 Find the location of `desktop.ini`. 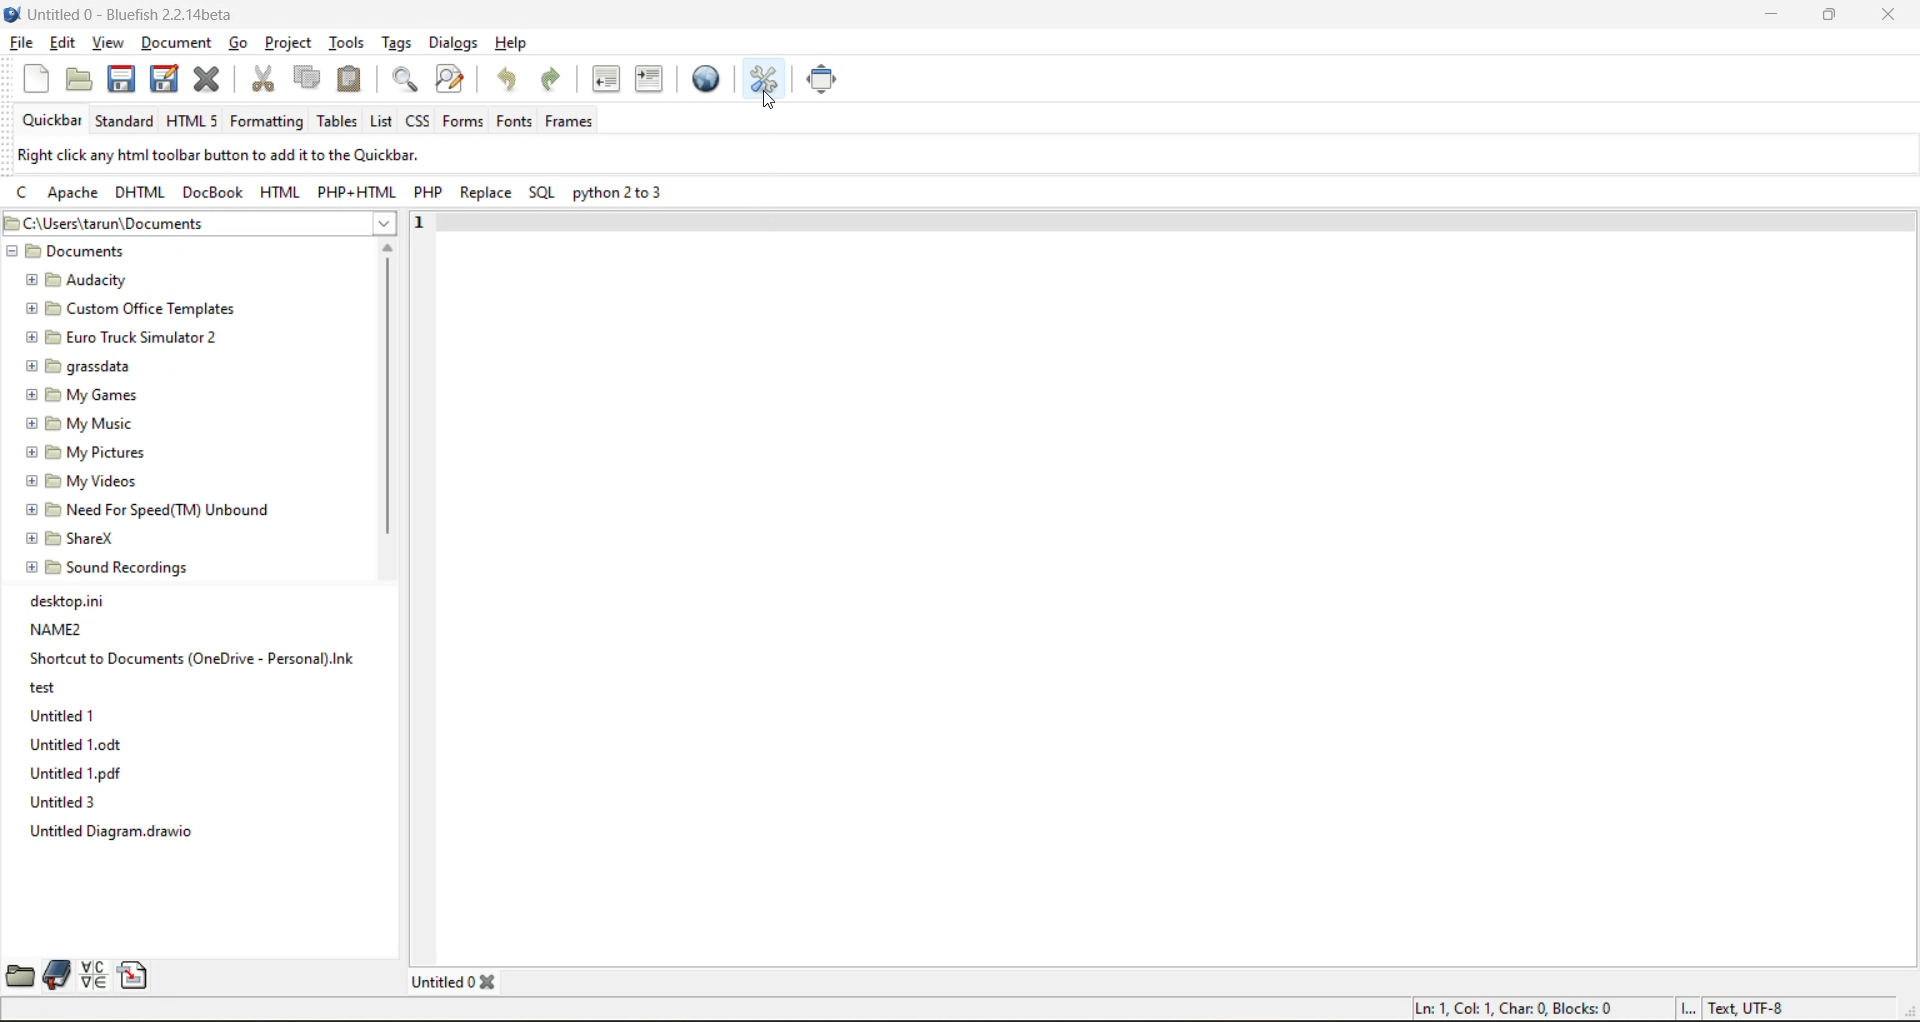

desktop.ini is located at coordinates (72, 600).